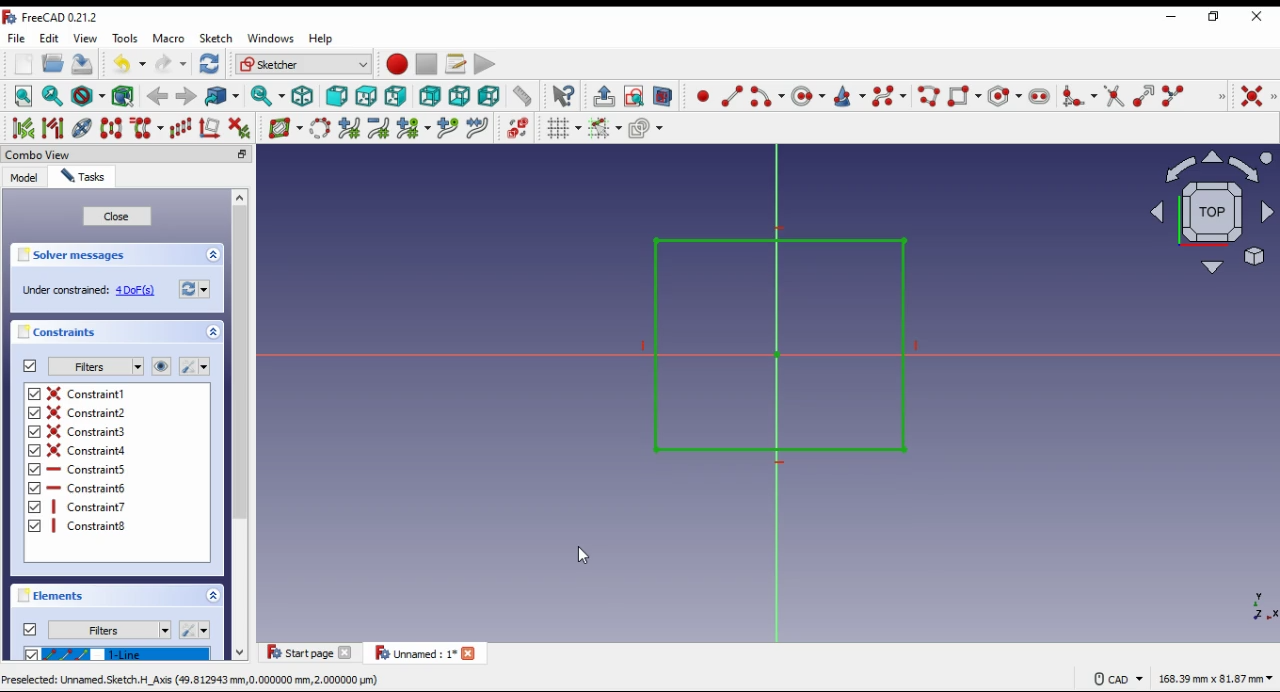  I want to click on macros, so click(455, 65).